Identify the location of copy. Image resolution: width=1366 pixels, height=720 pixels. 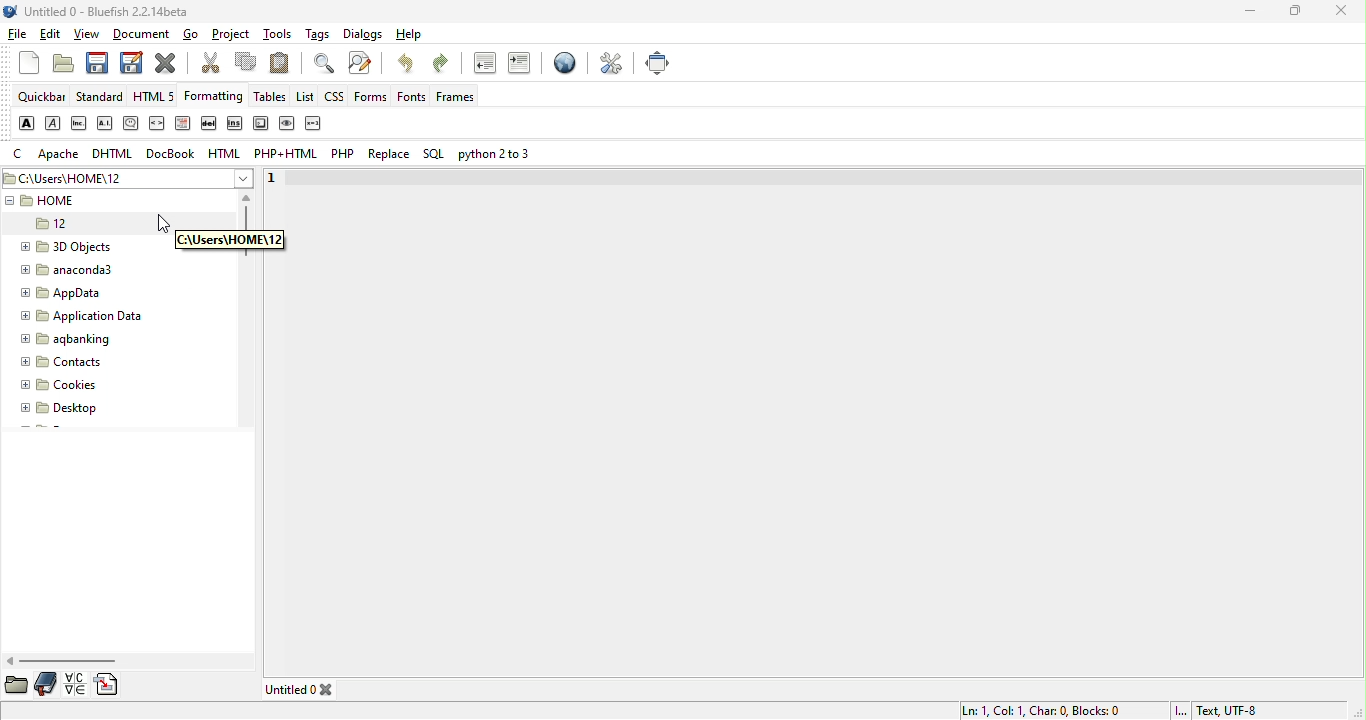
(247, 65).